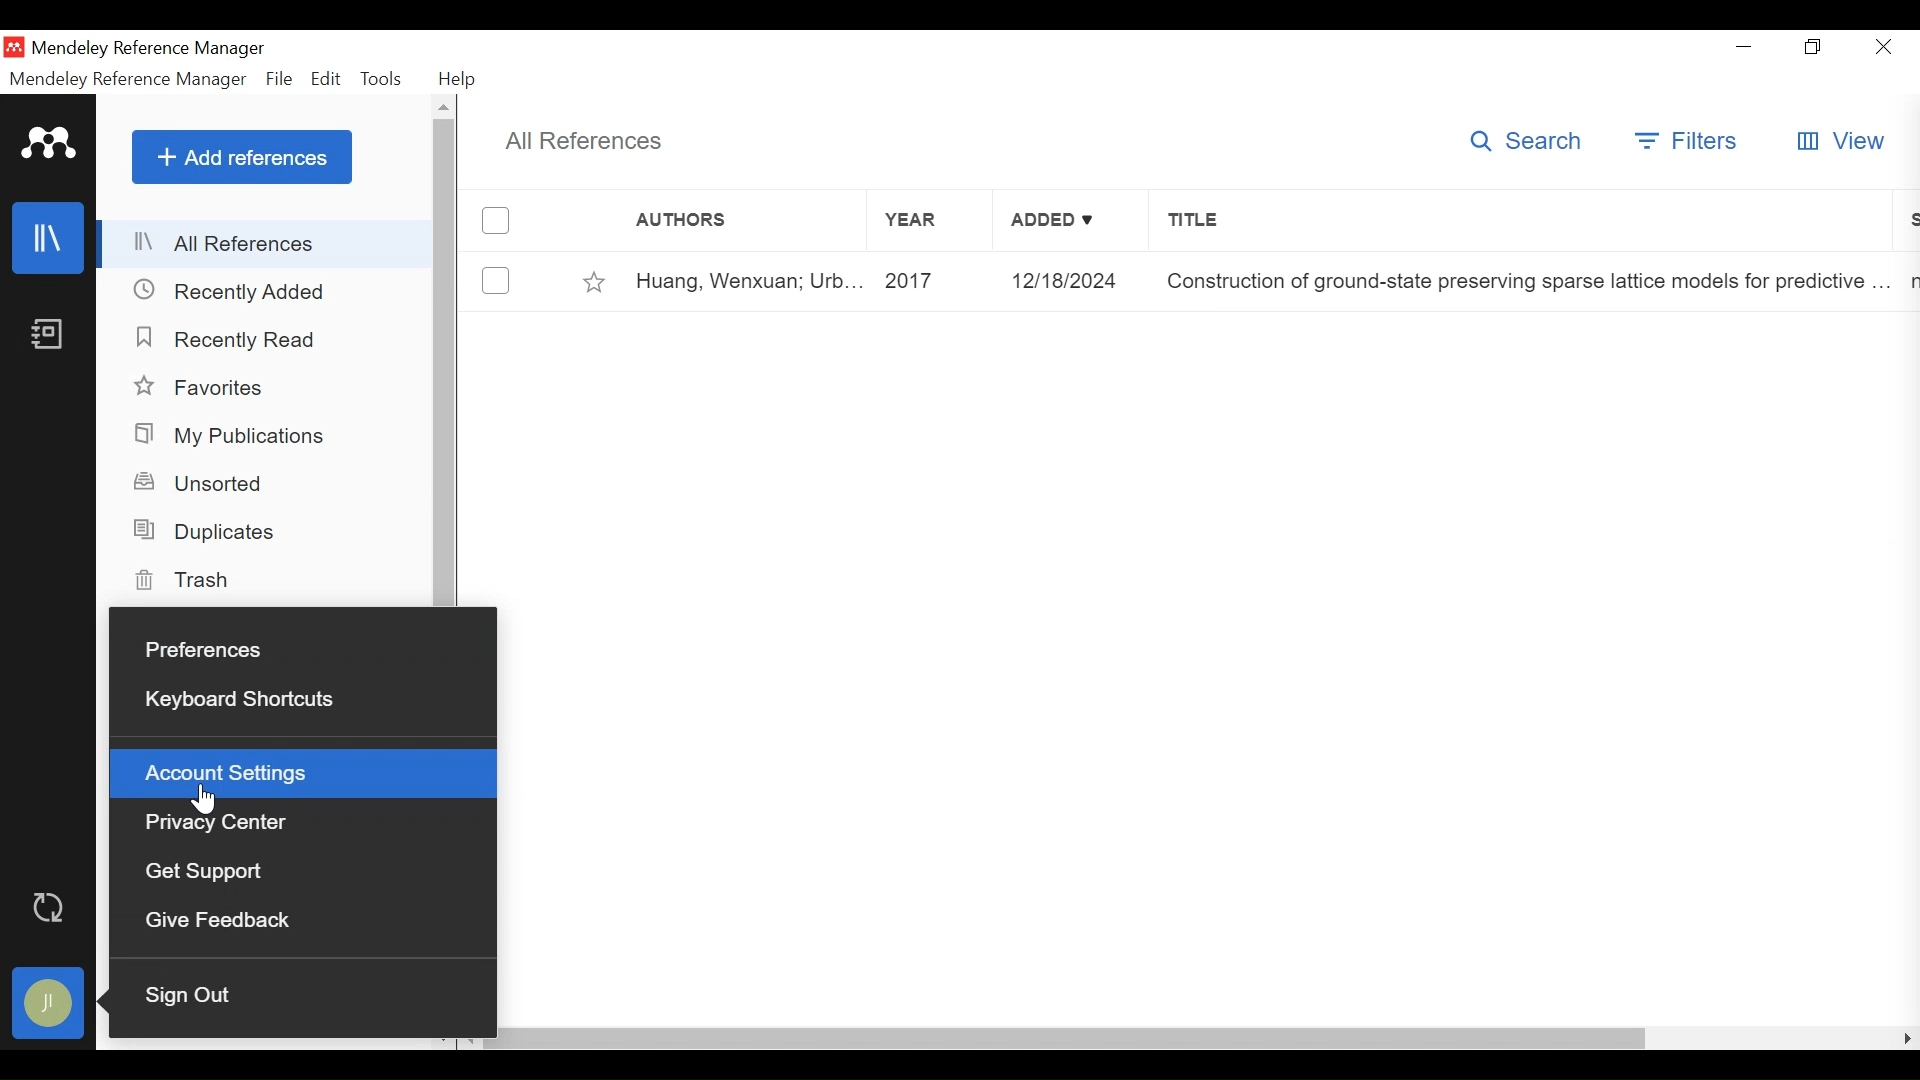 This screenshot has height=1080, width=1920. What do you see at coordinates (497, 281) in the screenshot?
I see `(un)select` at bounding box center [497, 281].